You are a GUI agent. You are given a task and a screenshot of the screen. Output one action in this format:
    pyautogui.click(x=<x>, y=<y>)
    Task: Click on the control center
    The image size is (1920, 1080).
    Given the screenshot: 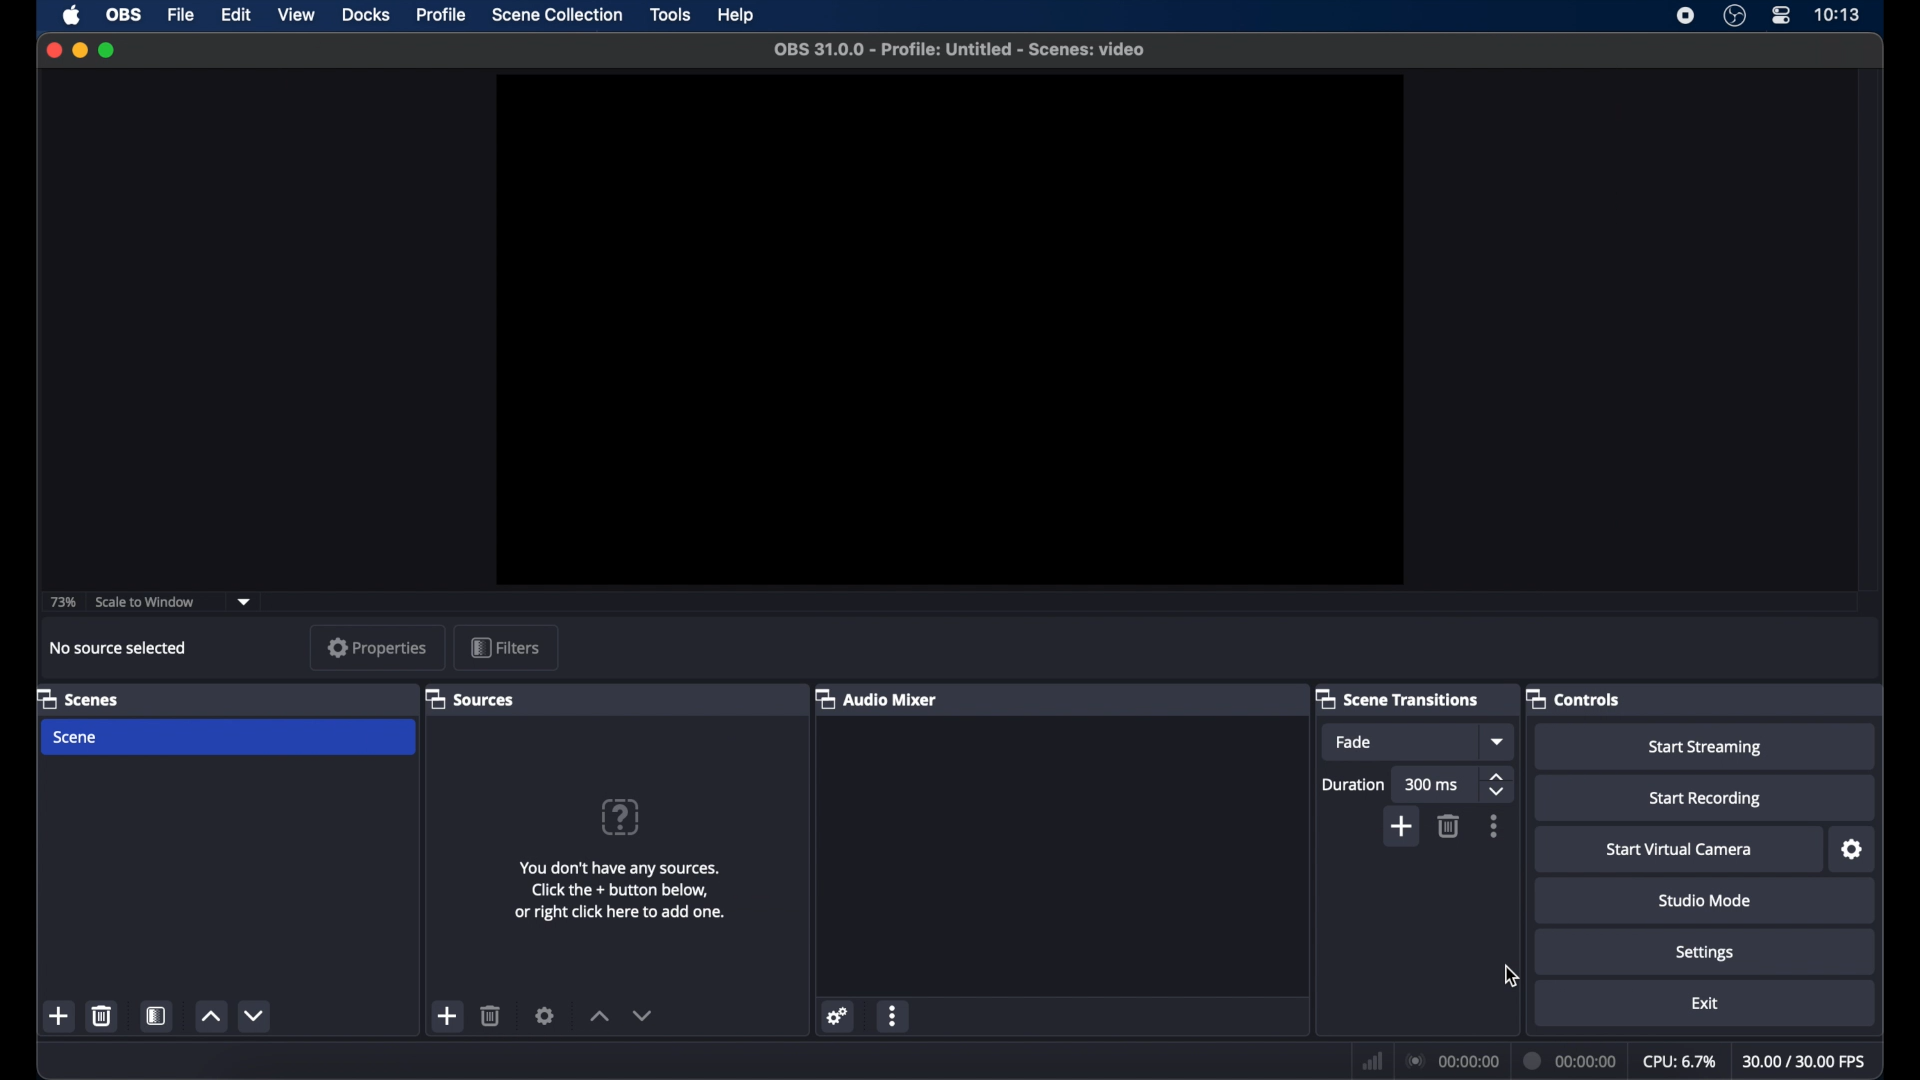 What is the action you would take?
    pyautogui.click(x=1780, y=16)
    